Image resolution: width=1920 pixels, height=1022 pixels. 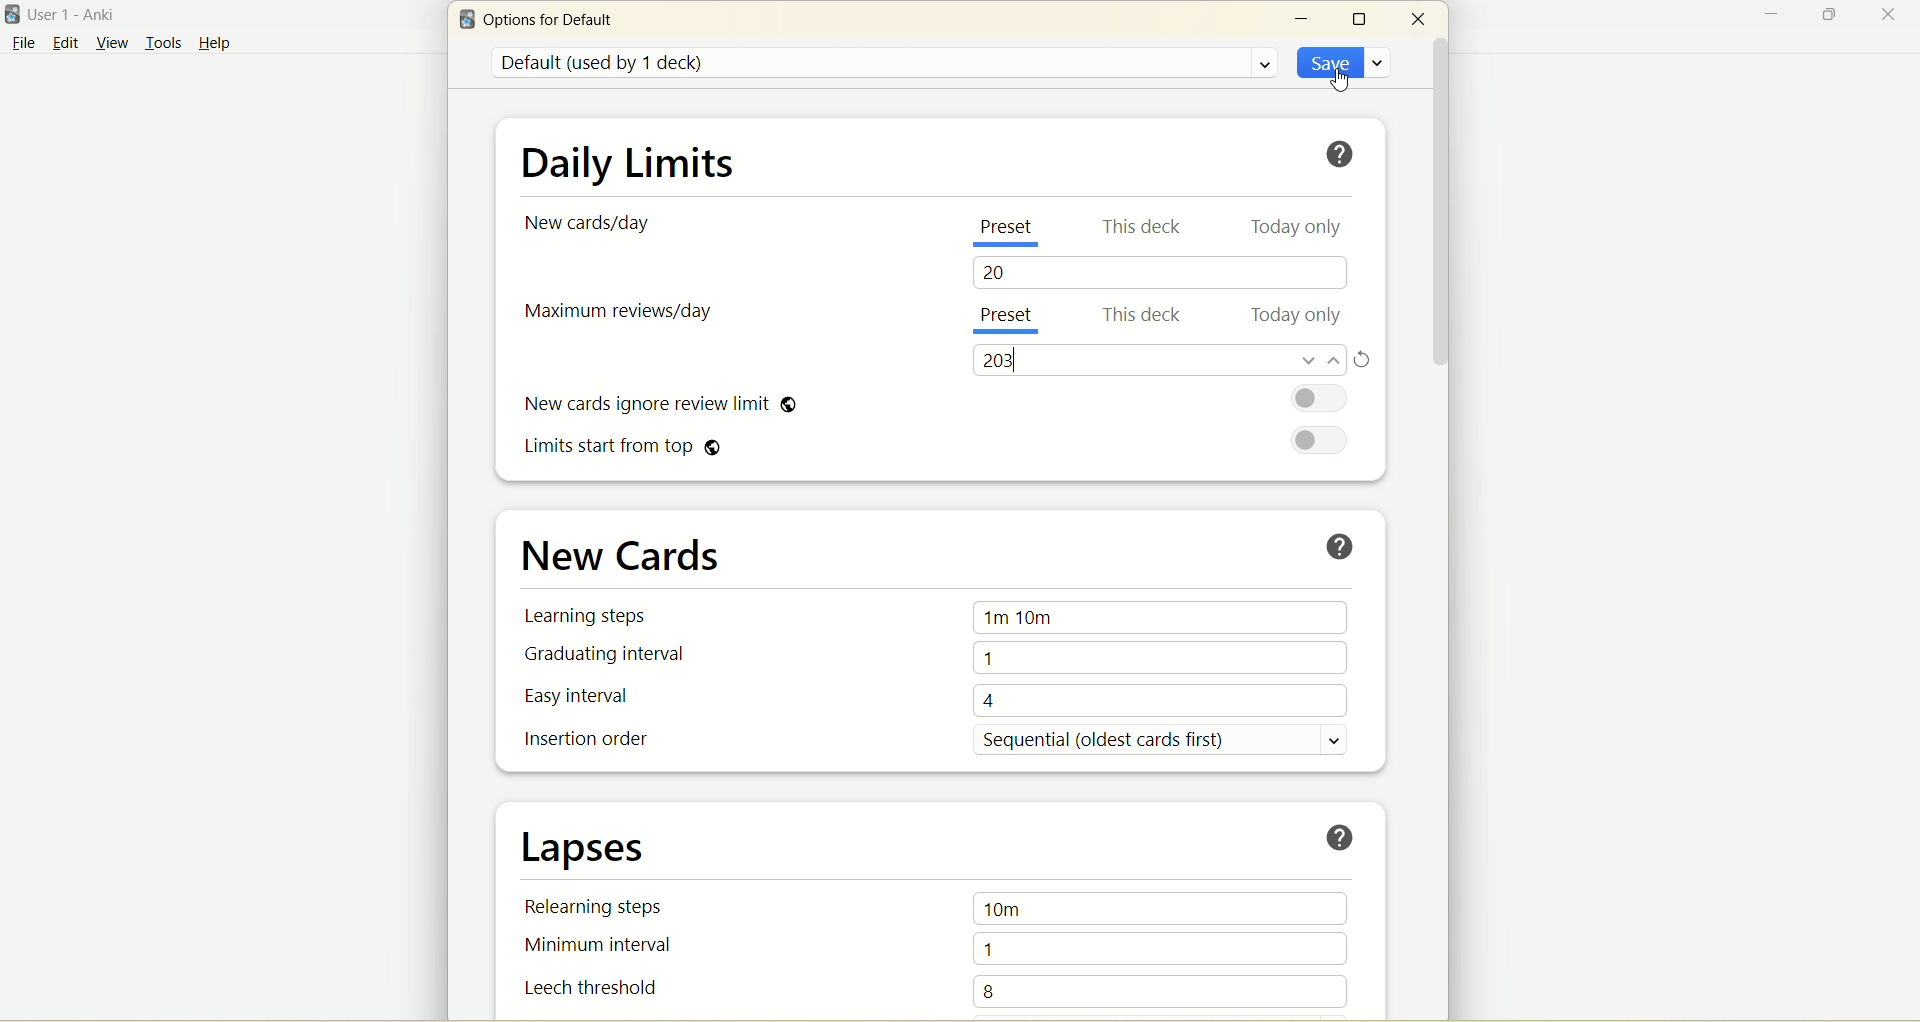 What do you see at coordinates (1016, 234) in the screenshot?
I see `present` at bounding box center [1016, 234].